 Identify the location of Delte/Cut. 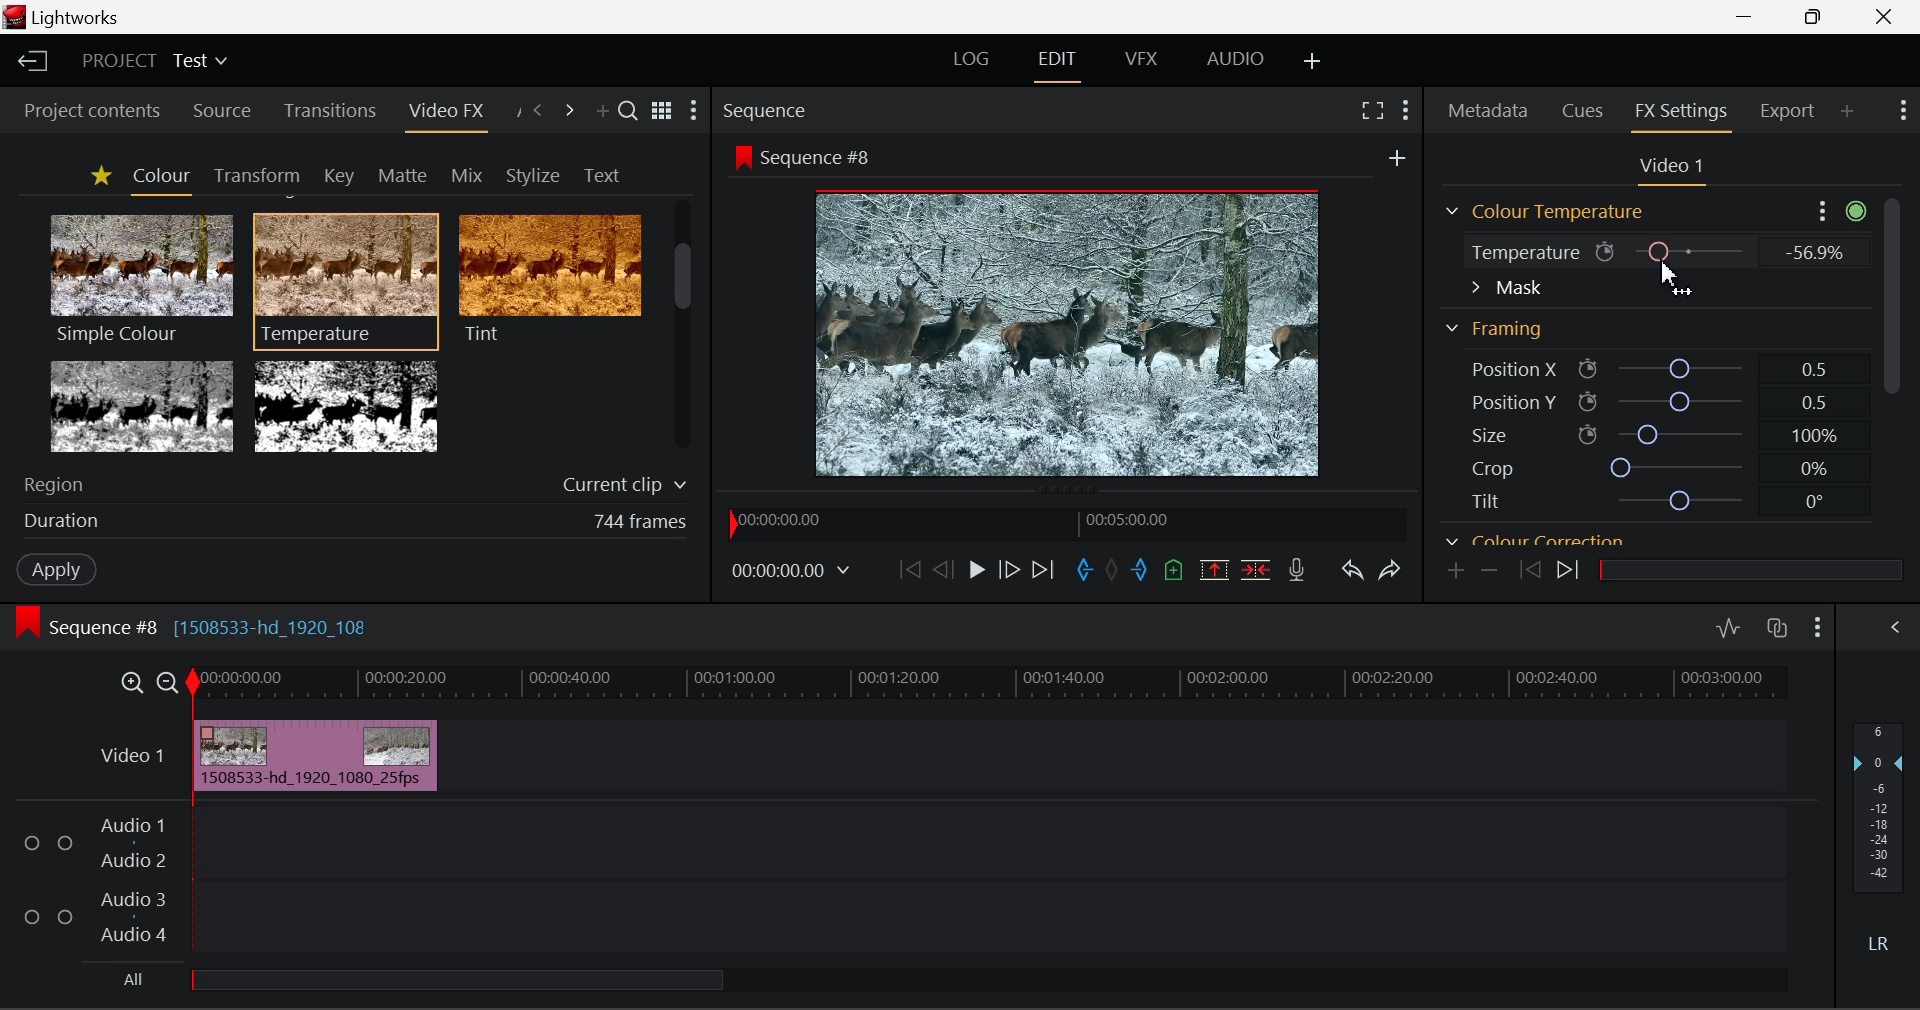
(1259, 570).